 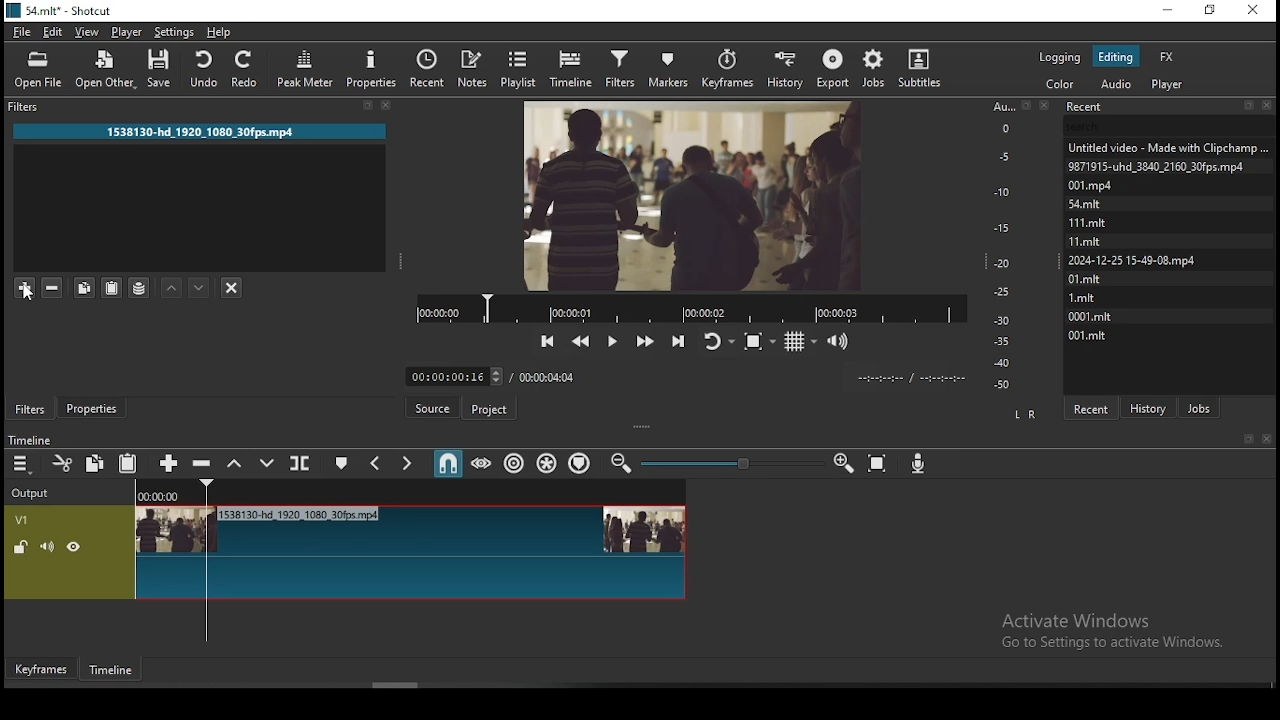 What do you see at coordinates (1199, 406) in the screenshot?
I see `jobs` at bounding box center [1199, 406].